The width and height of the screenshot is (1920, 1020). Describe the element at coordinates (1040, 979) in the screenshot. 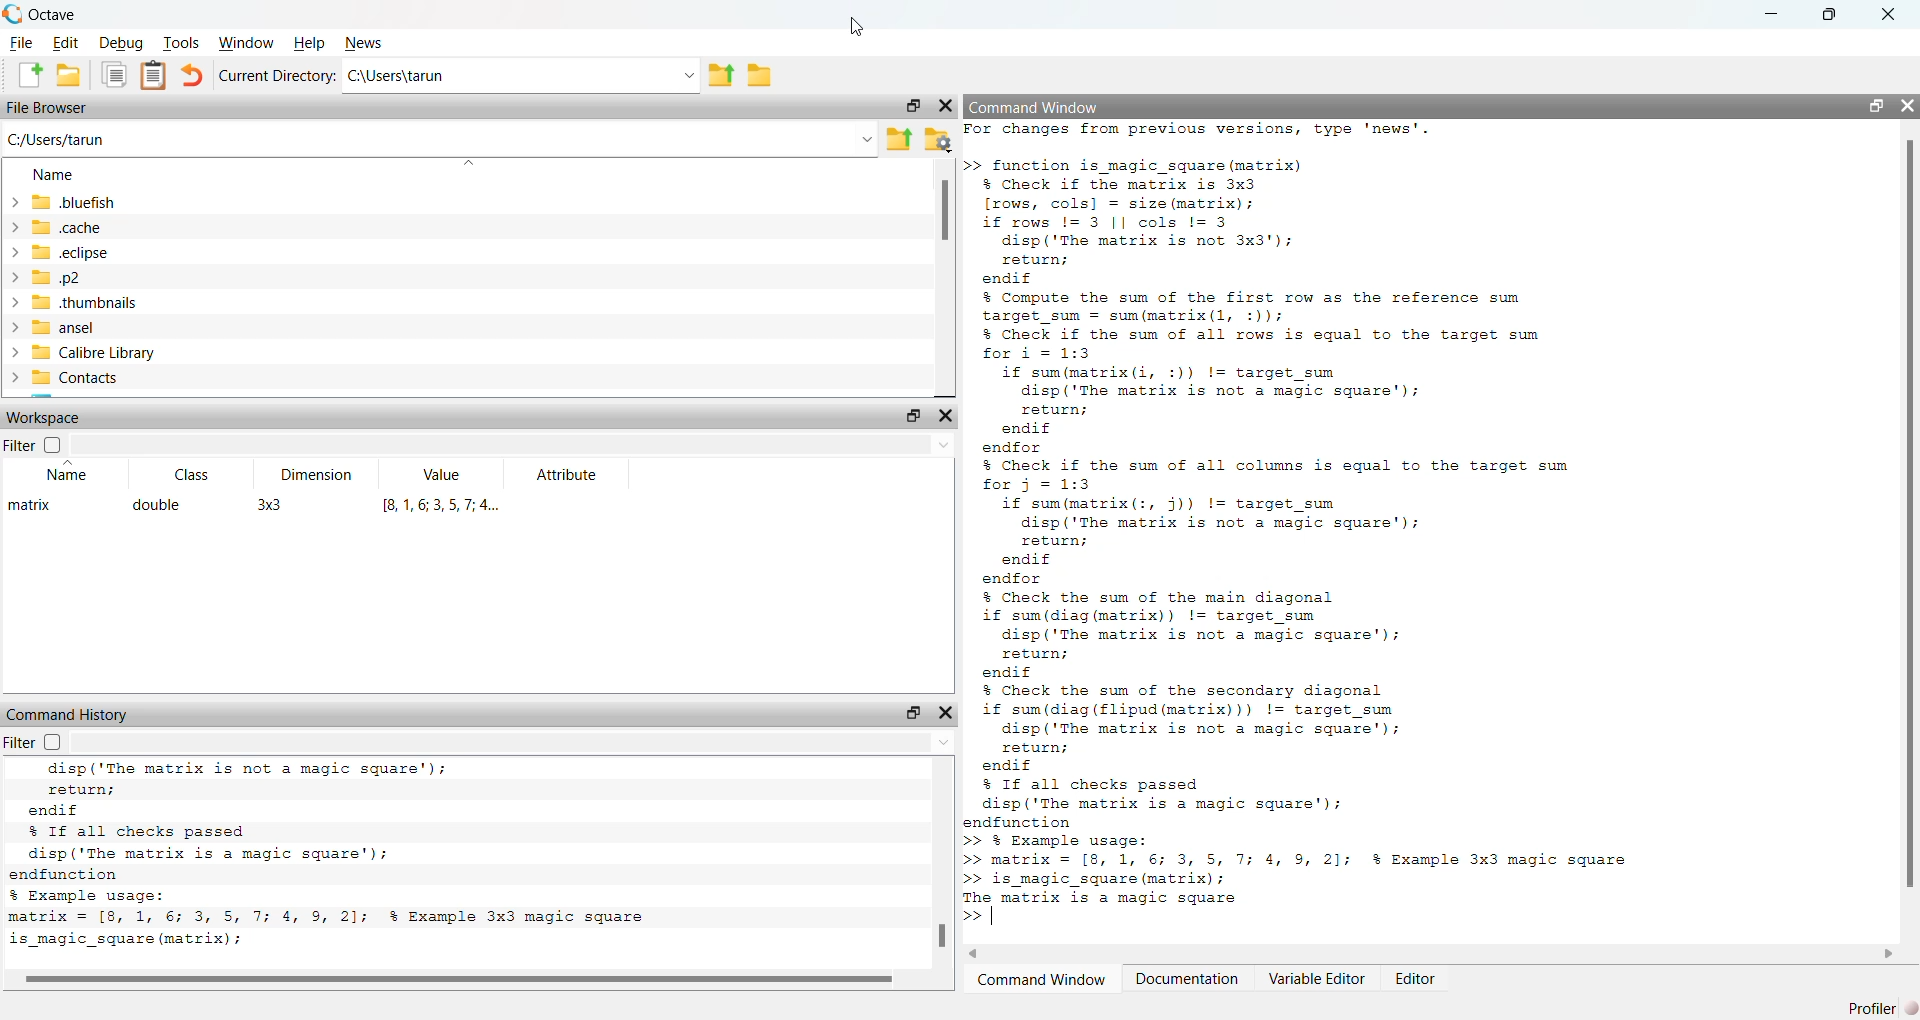

I see `Command Window` at that location.